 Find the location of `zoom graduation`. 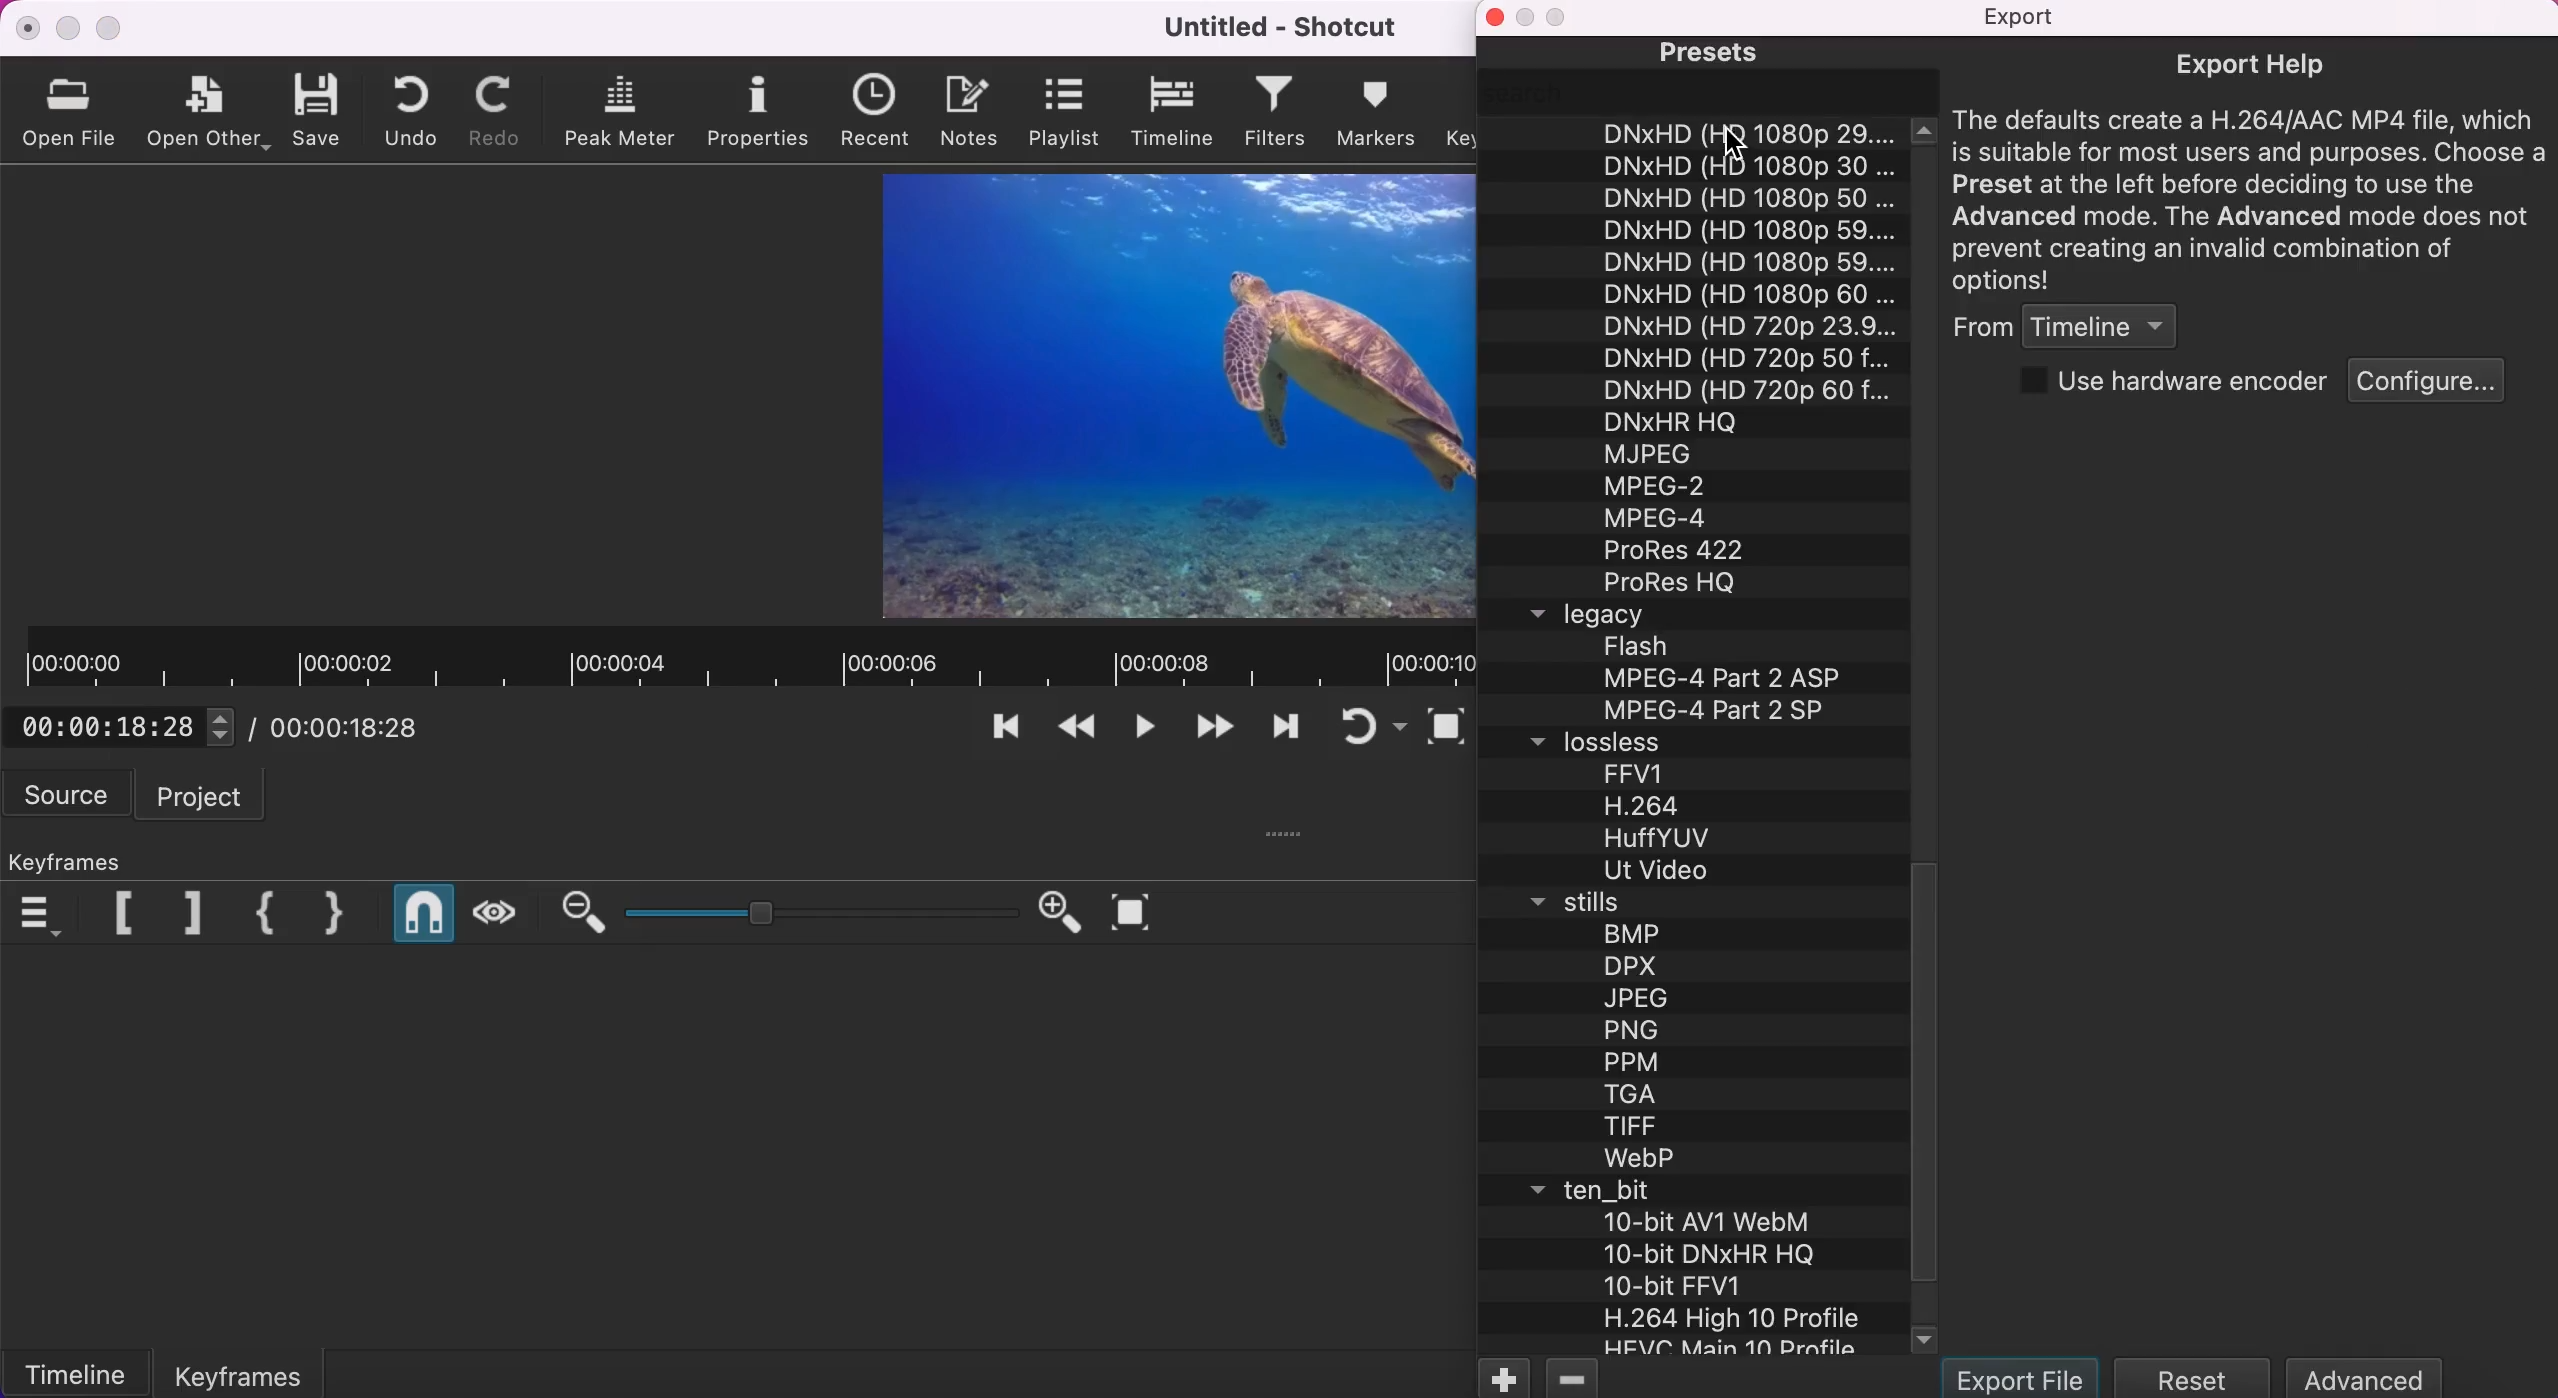

zoom graduation is located at coordinates (815, 913).